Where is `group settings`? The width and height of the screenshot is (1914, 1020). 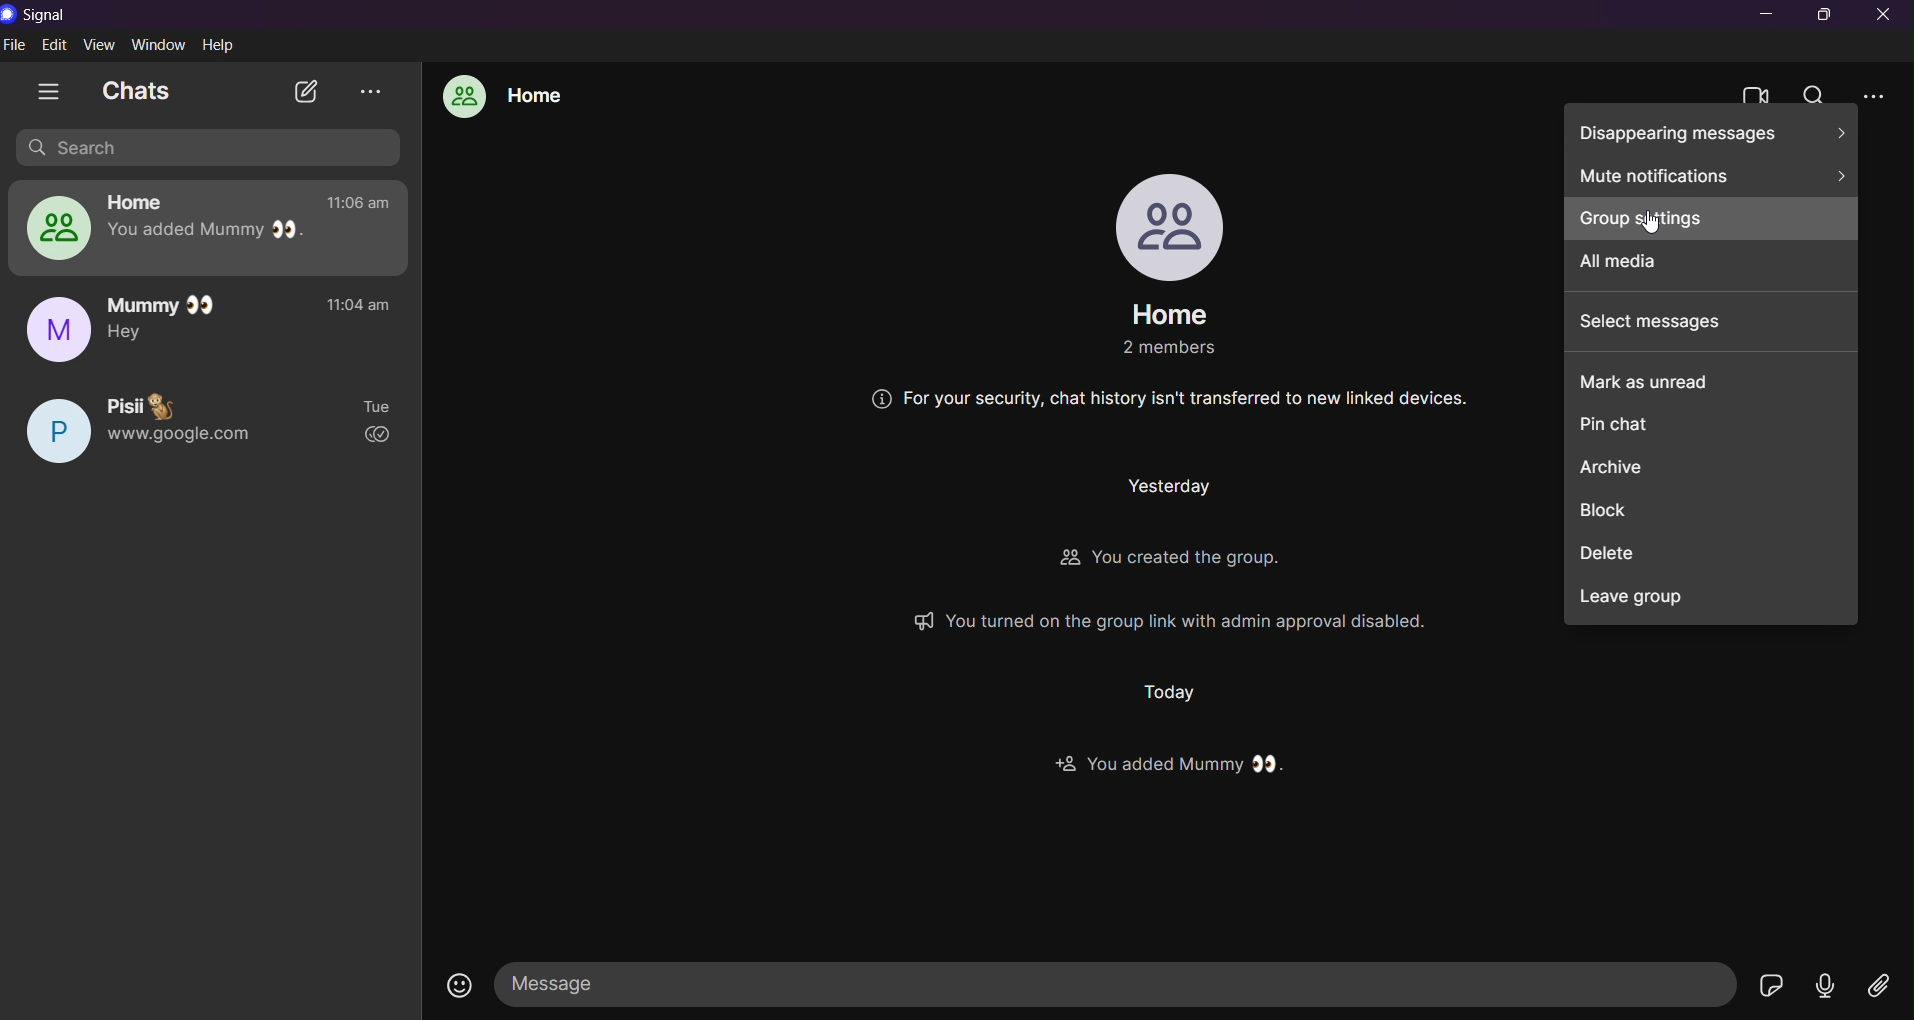 group settings is located at coordinates (1713, 219).